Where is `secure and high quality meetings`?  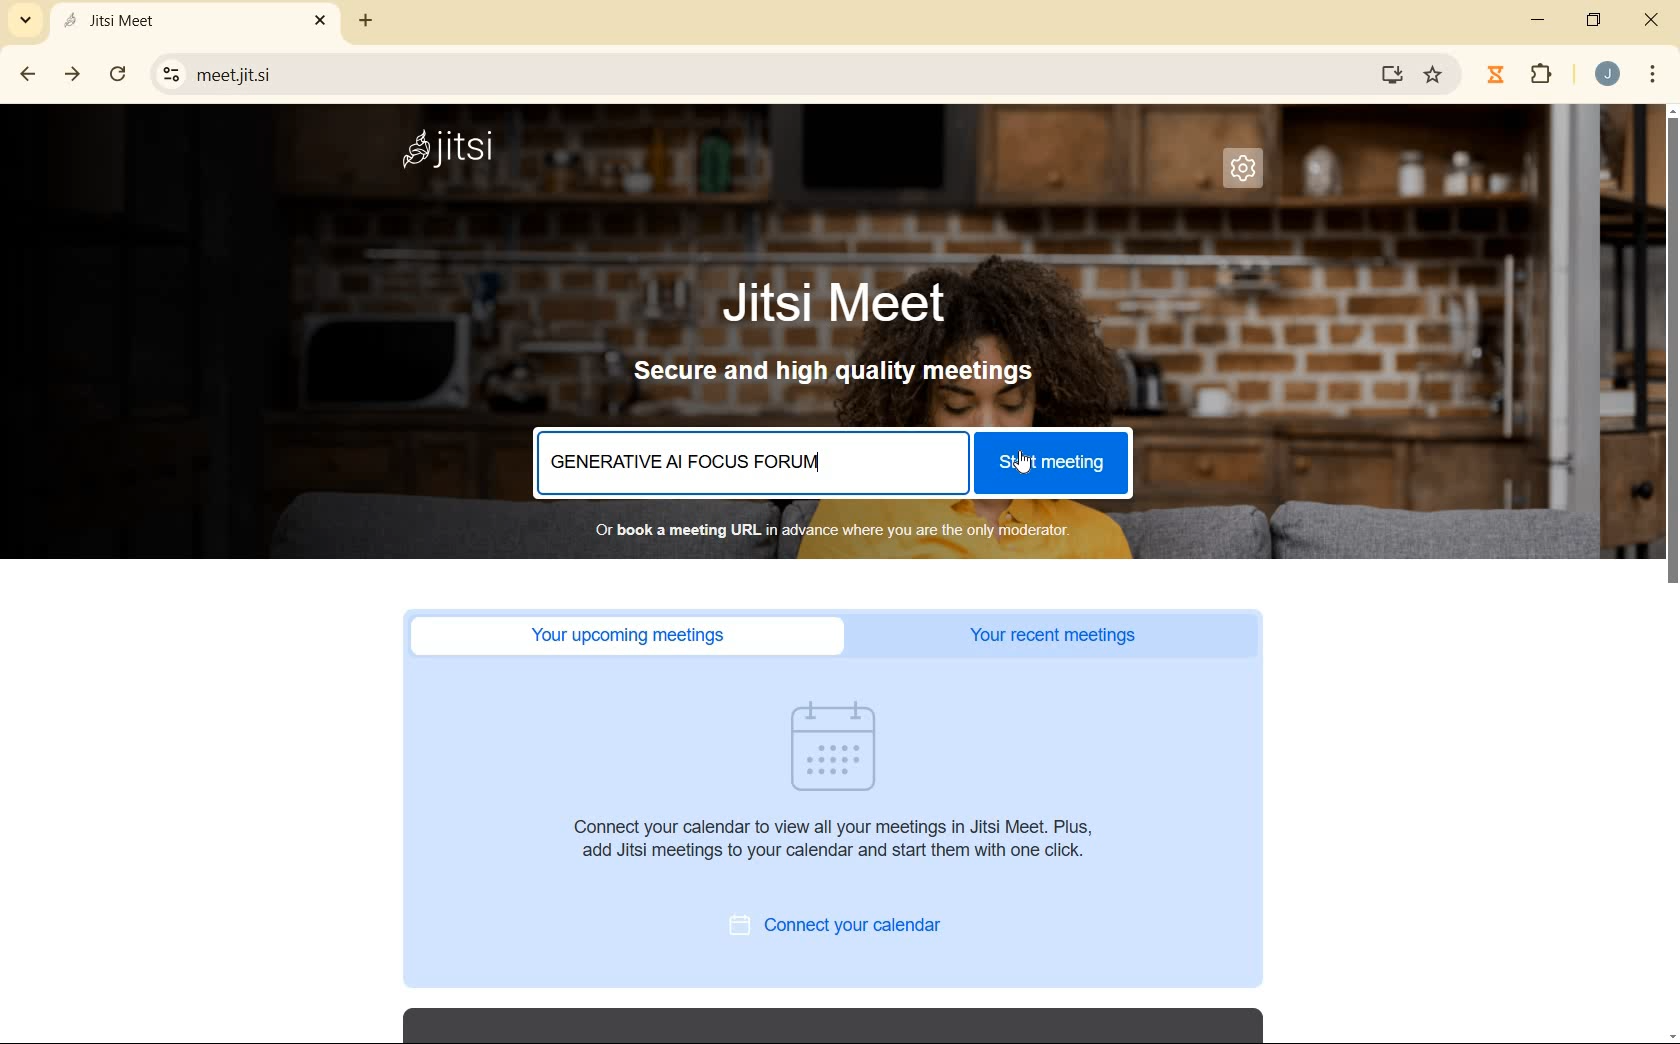 secure and high quality meetings is located at coordinates (843, 377).